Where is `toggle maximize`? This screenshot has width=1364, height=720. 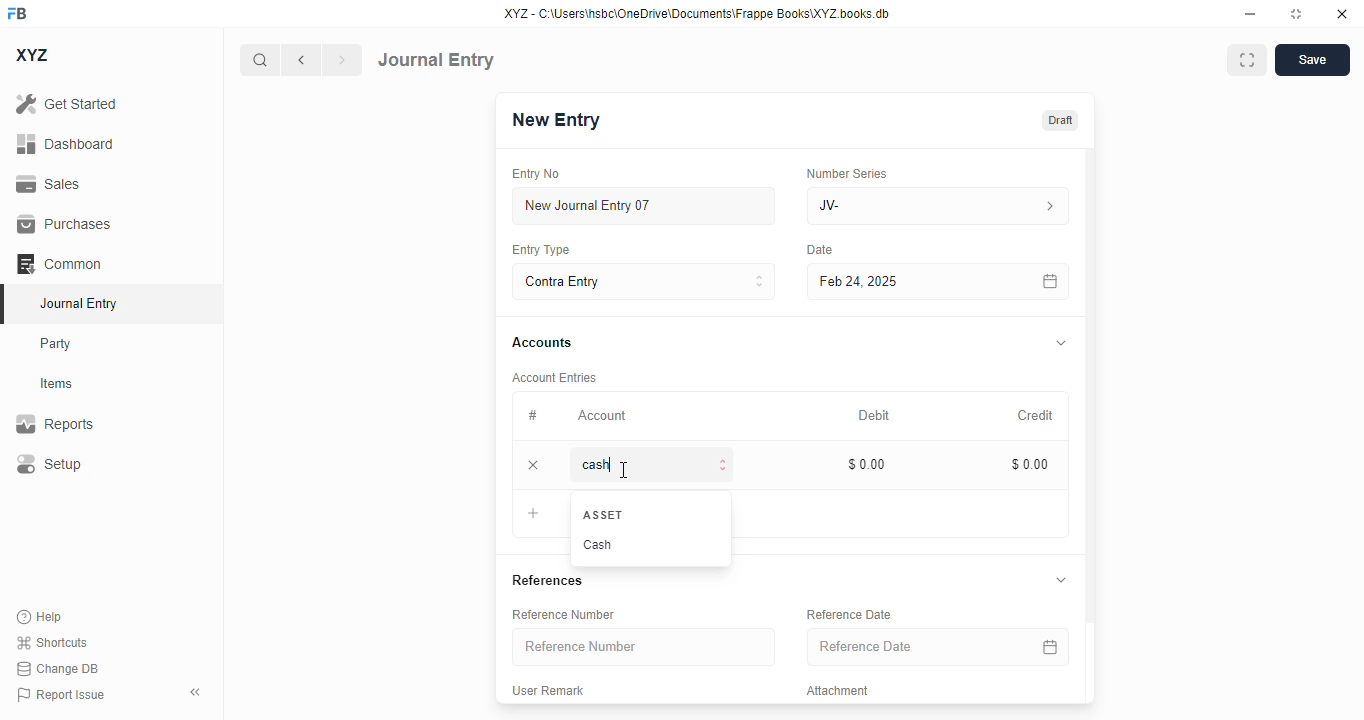 toggle maximize is located at coordinates (1296, 14).